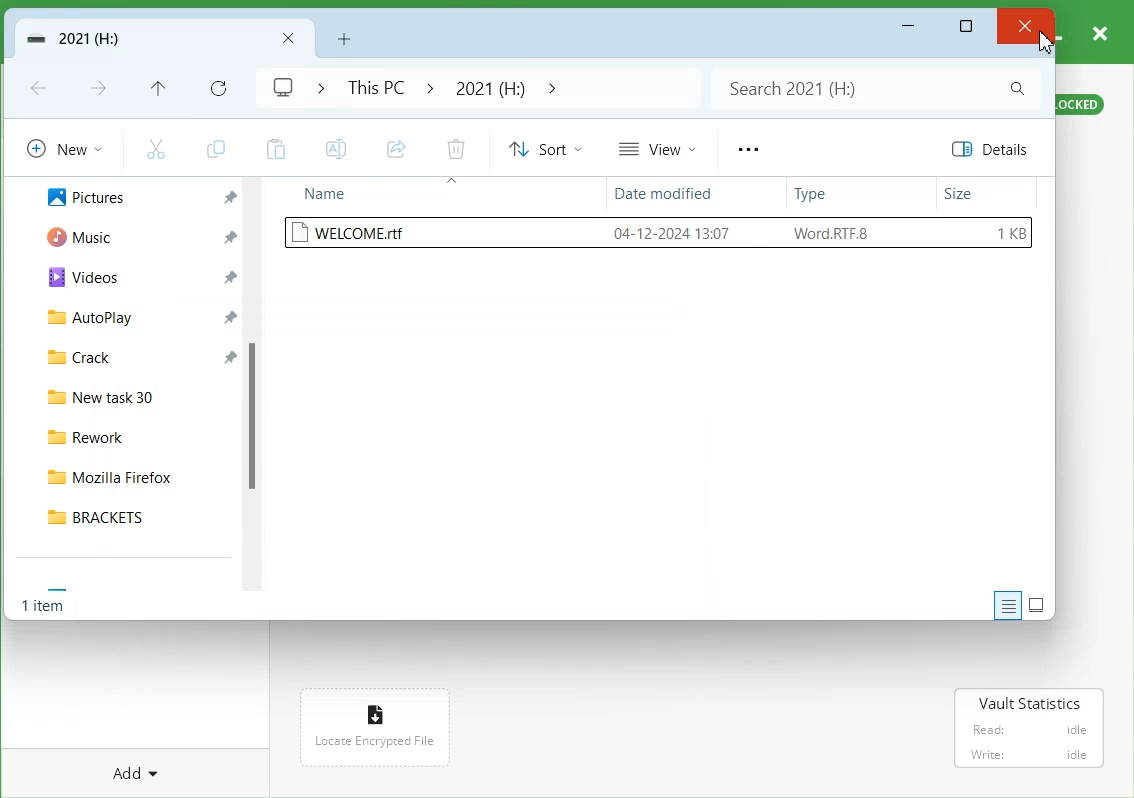 Image resolution: width=1134 pixels, height=798 pixels. I want to click on More, so click(747, 149).